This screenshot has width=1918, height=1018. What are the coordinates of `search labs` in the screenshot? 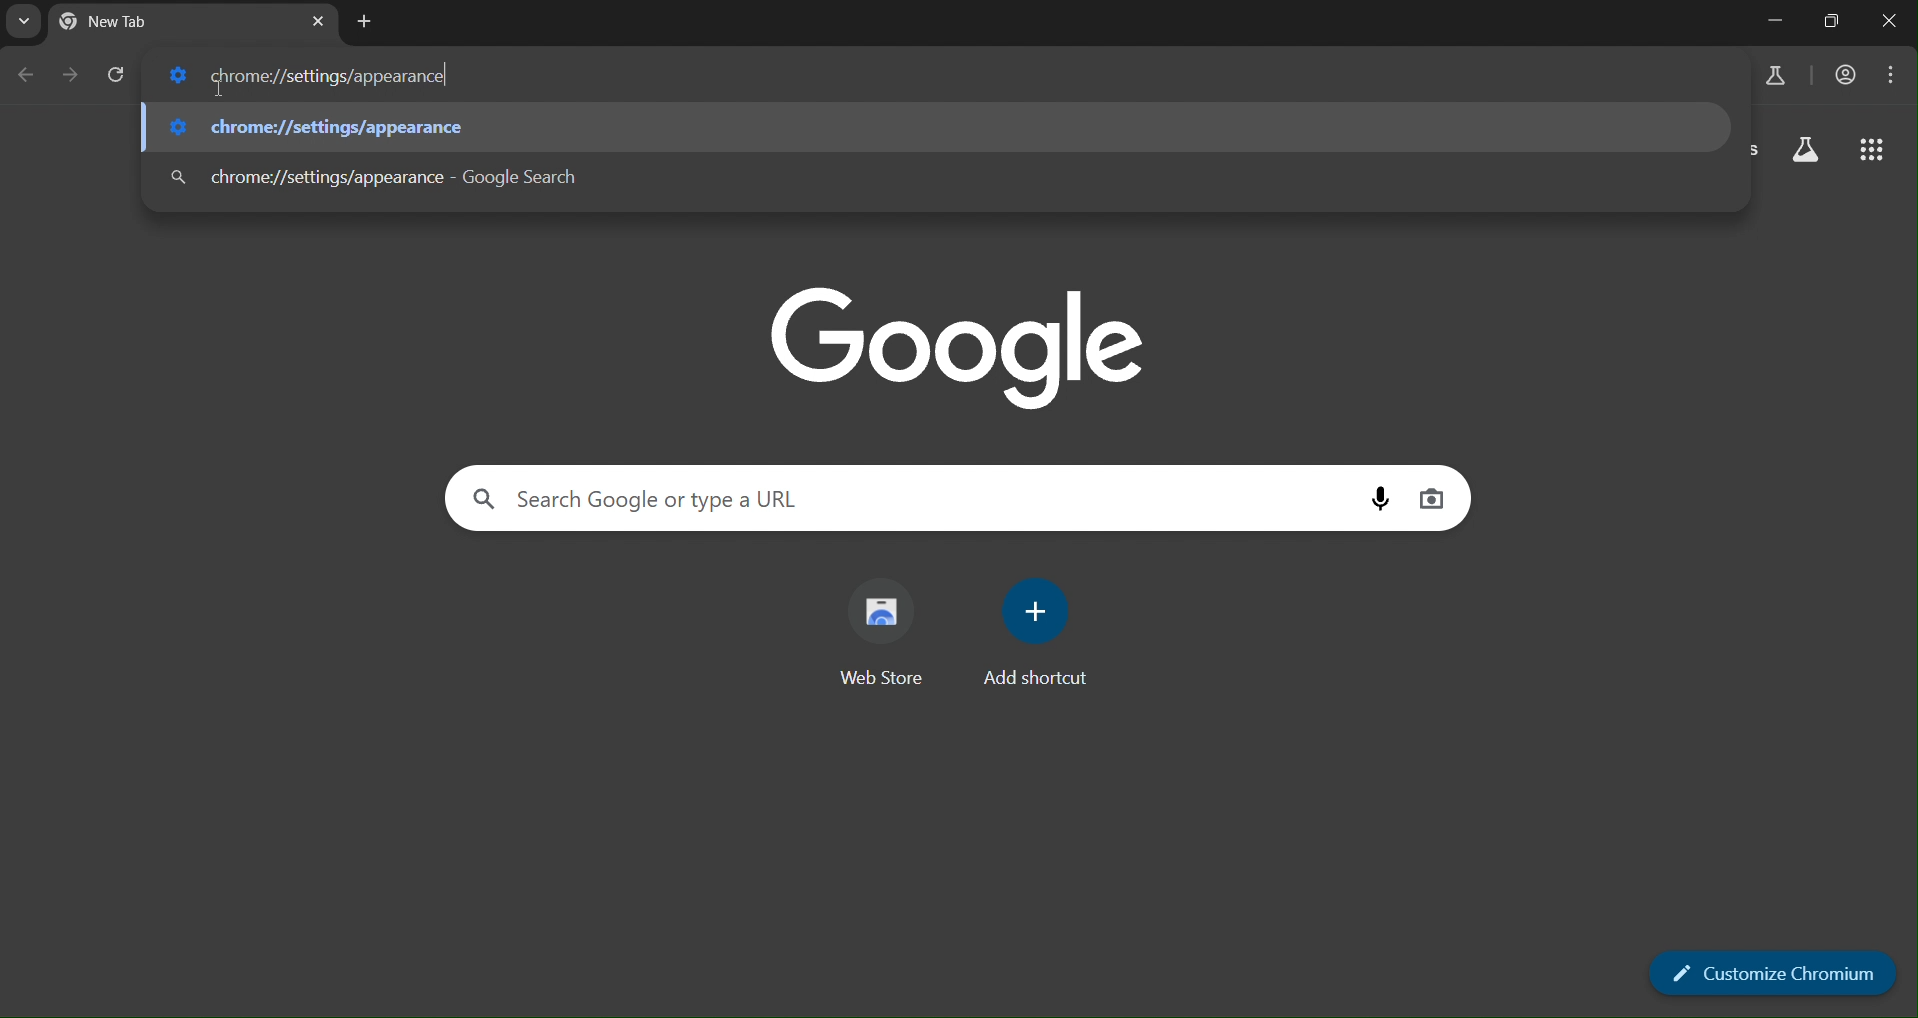 It's located at (1809, 151).